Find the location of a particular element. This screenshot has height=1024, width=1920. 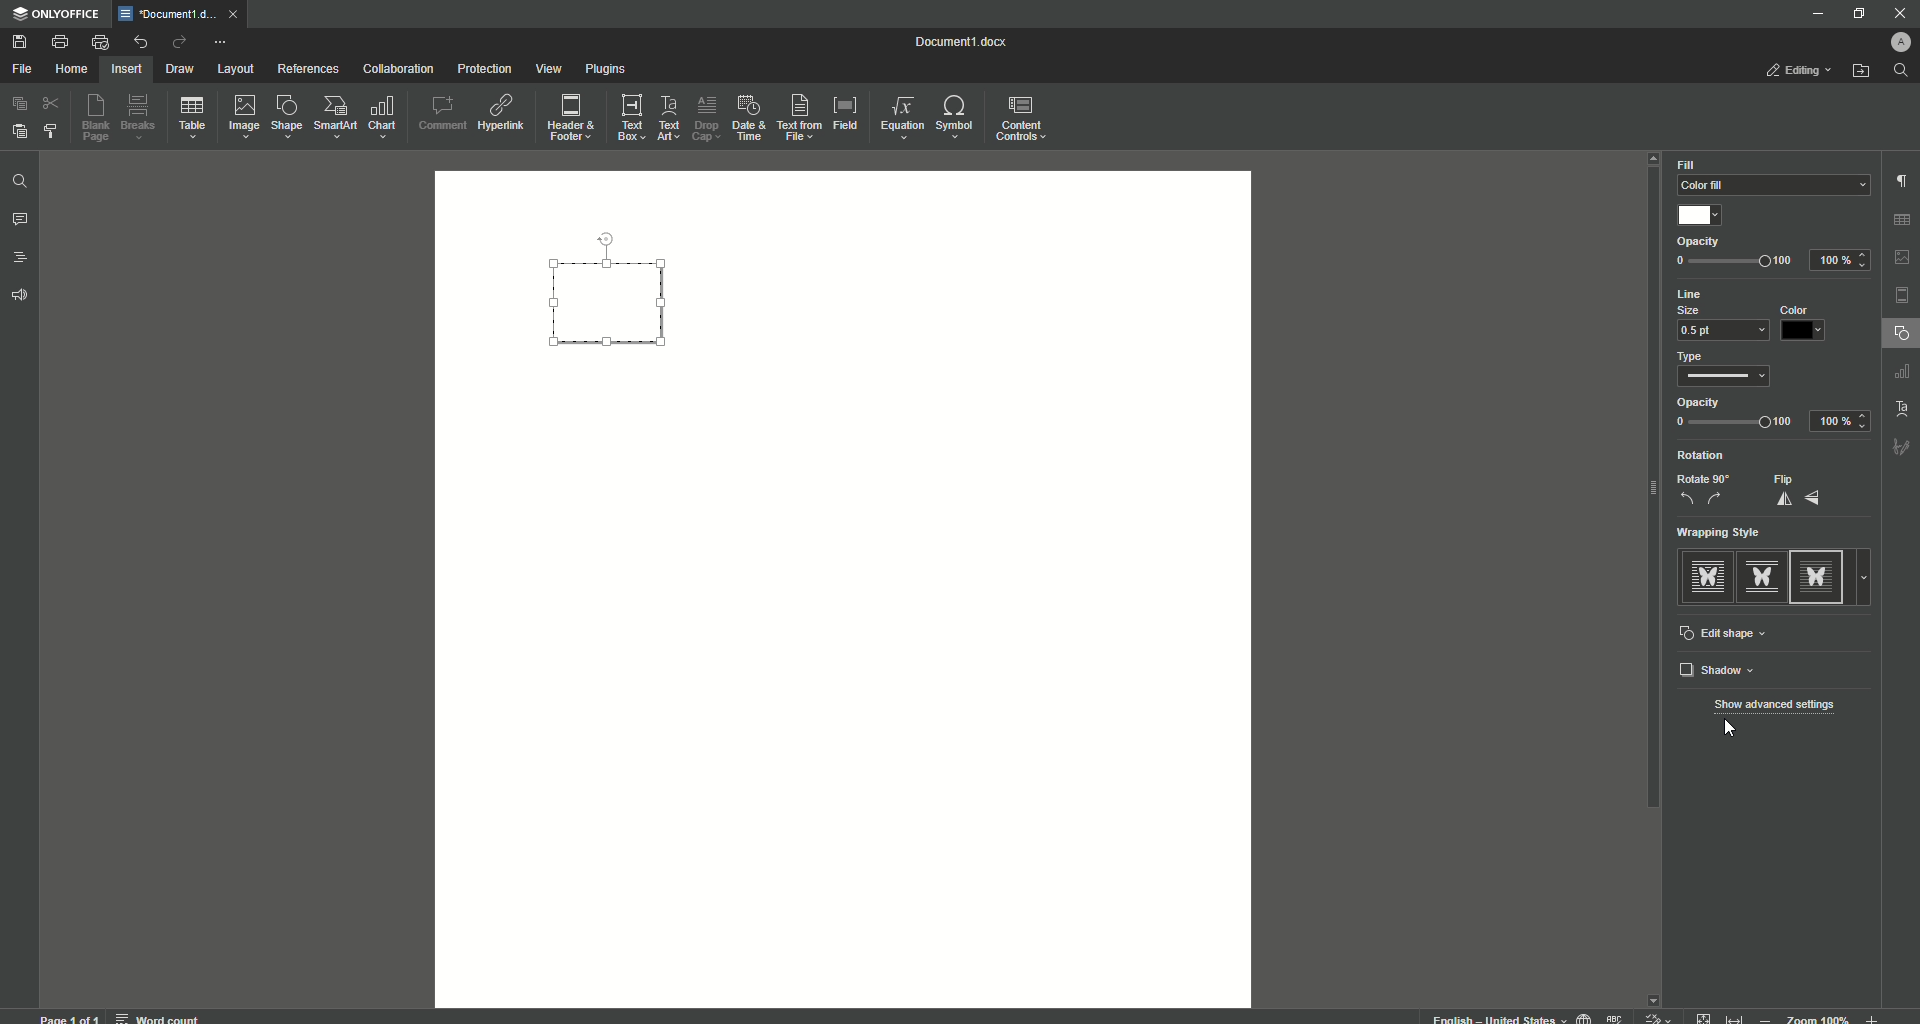

Undo is located at coordinates (139, 42).